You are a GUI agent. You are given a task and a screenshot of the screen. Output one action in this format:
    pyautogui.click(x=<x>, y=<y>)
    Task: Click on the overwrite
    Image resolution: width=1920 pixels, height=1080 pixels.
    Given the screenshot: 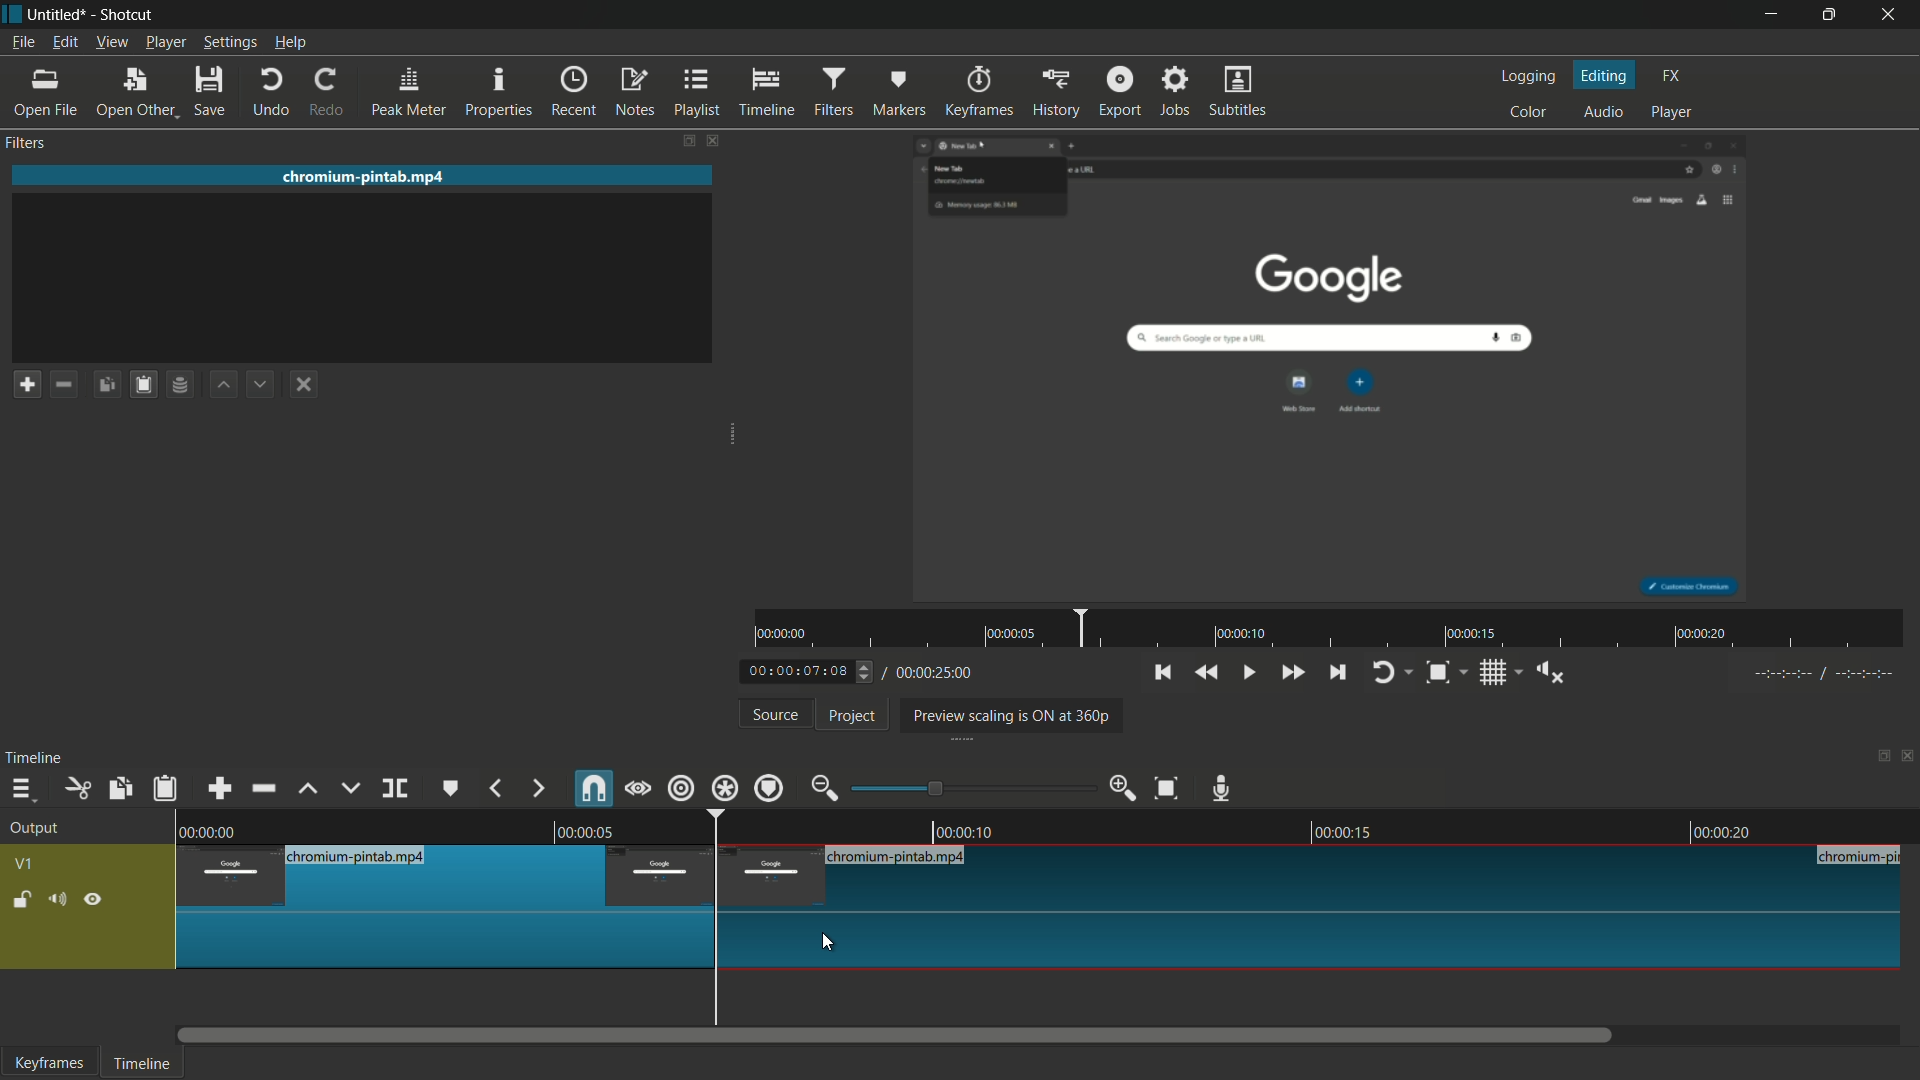 What is the action you would take?
    pyautogui.click(x=350, y=788)
    